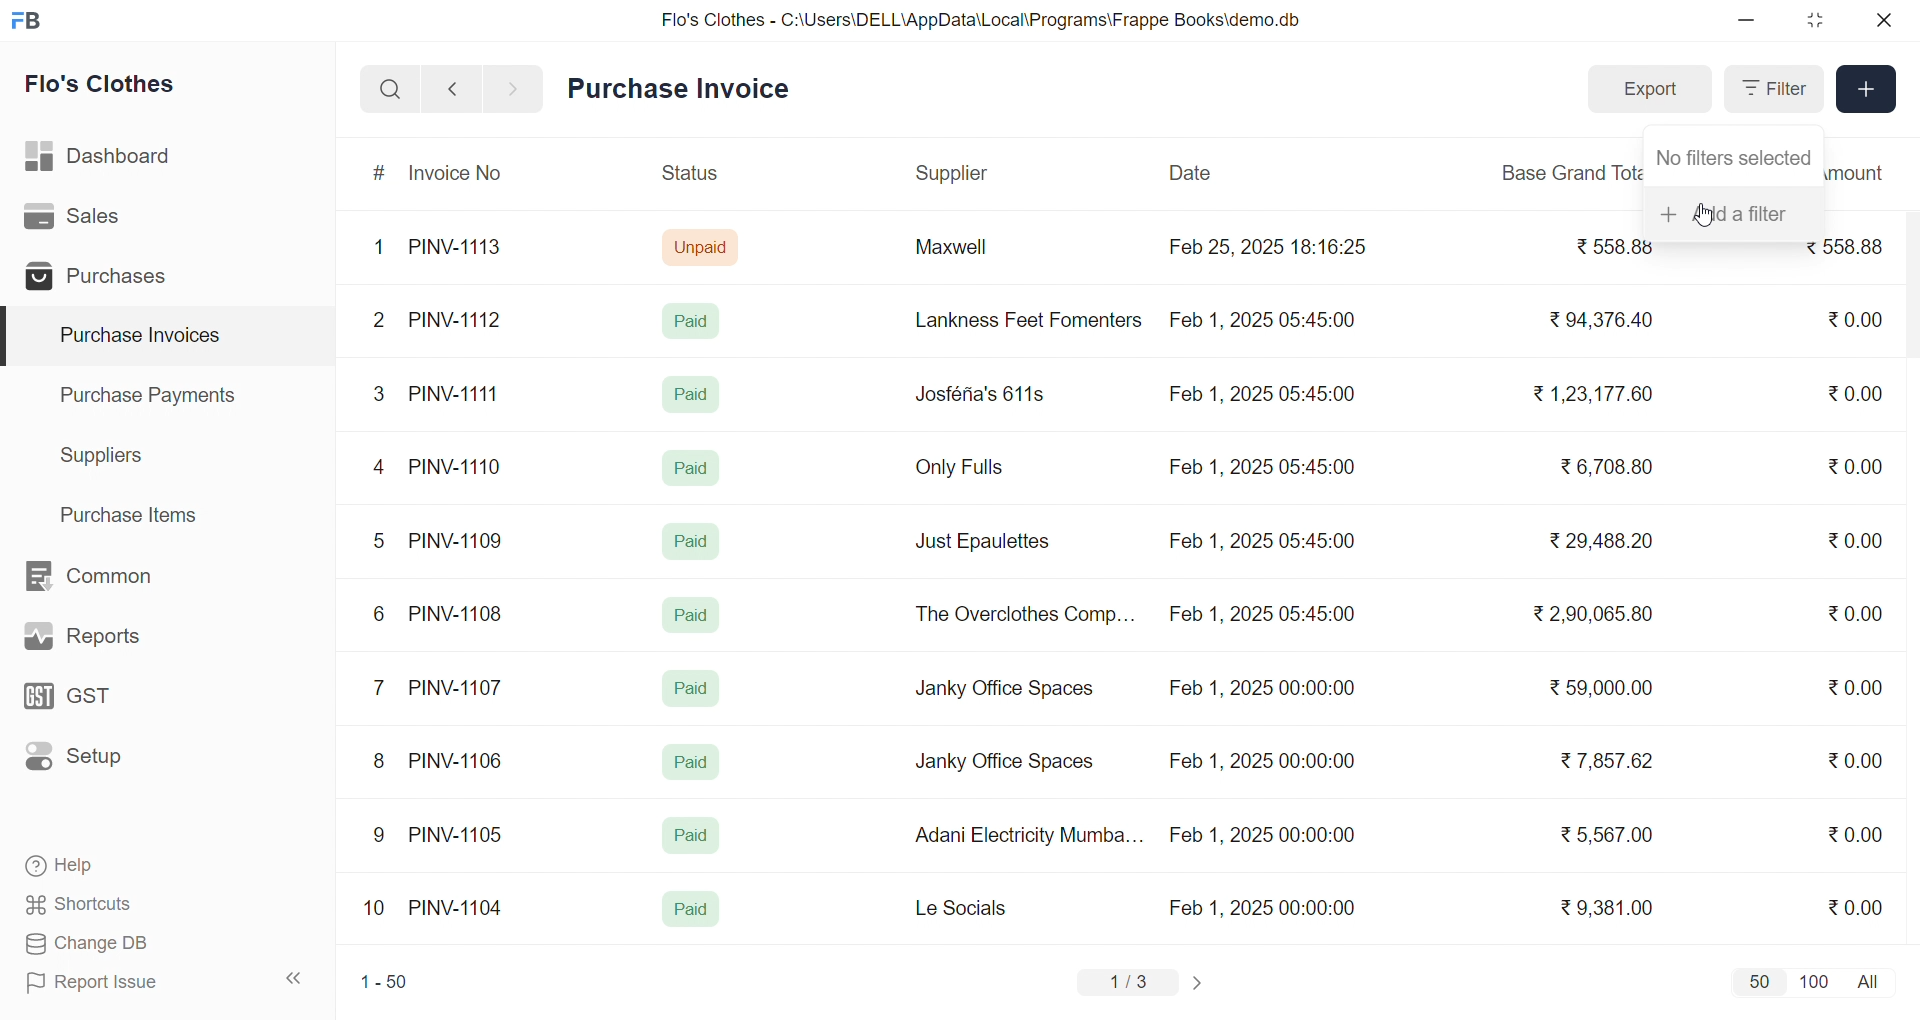  Describe the element at coordinates (380, 763) in the screenshot. I see `8` at that location.